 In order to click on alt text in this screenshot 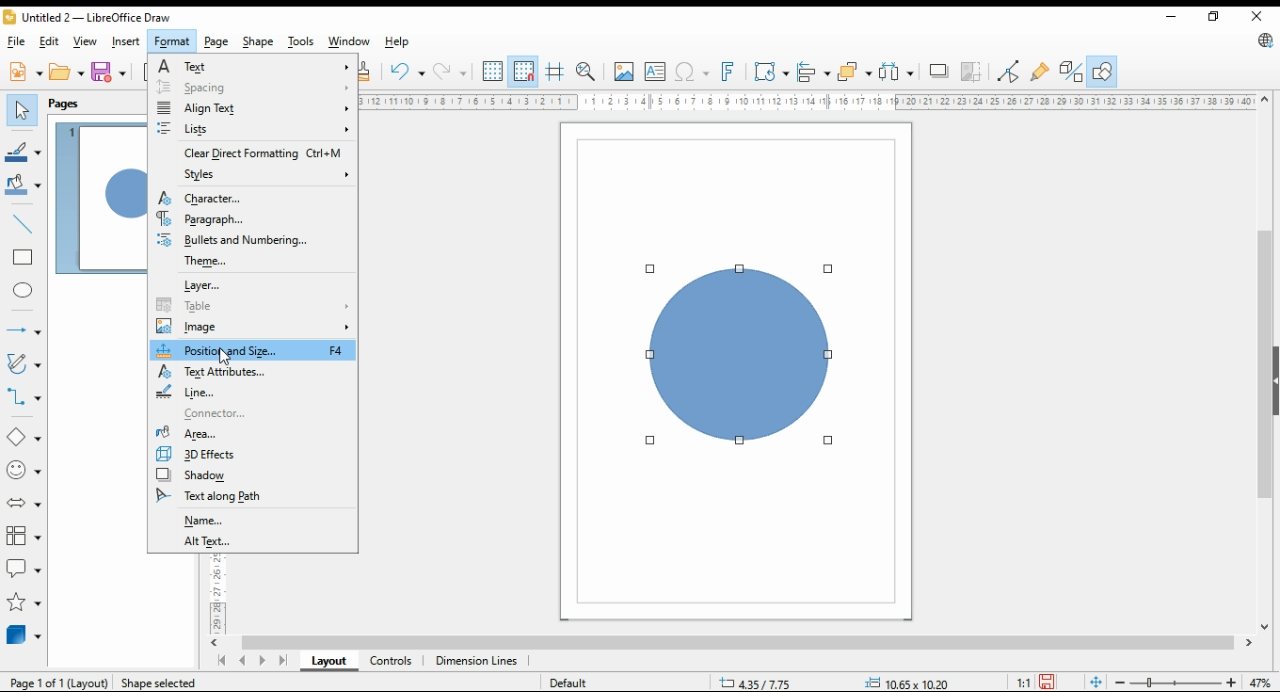, I will do `click(253, 541)`.